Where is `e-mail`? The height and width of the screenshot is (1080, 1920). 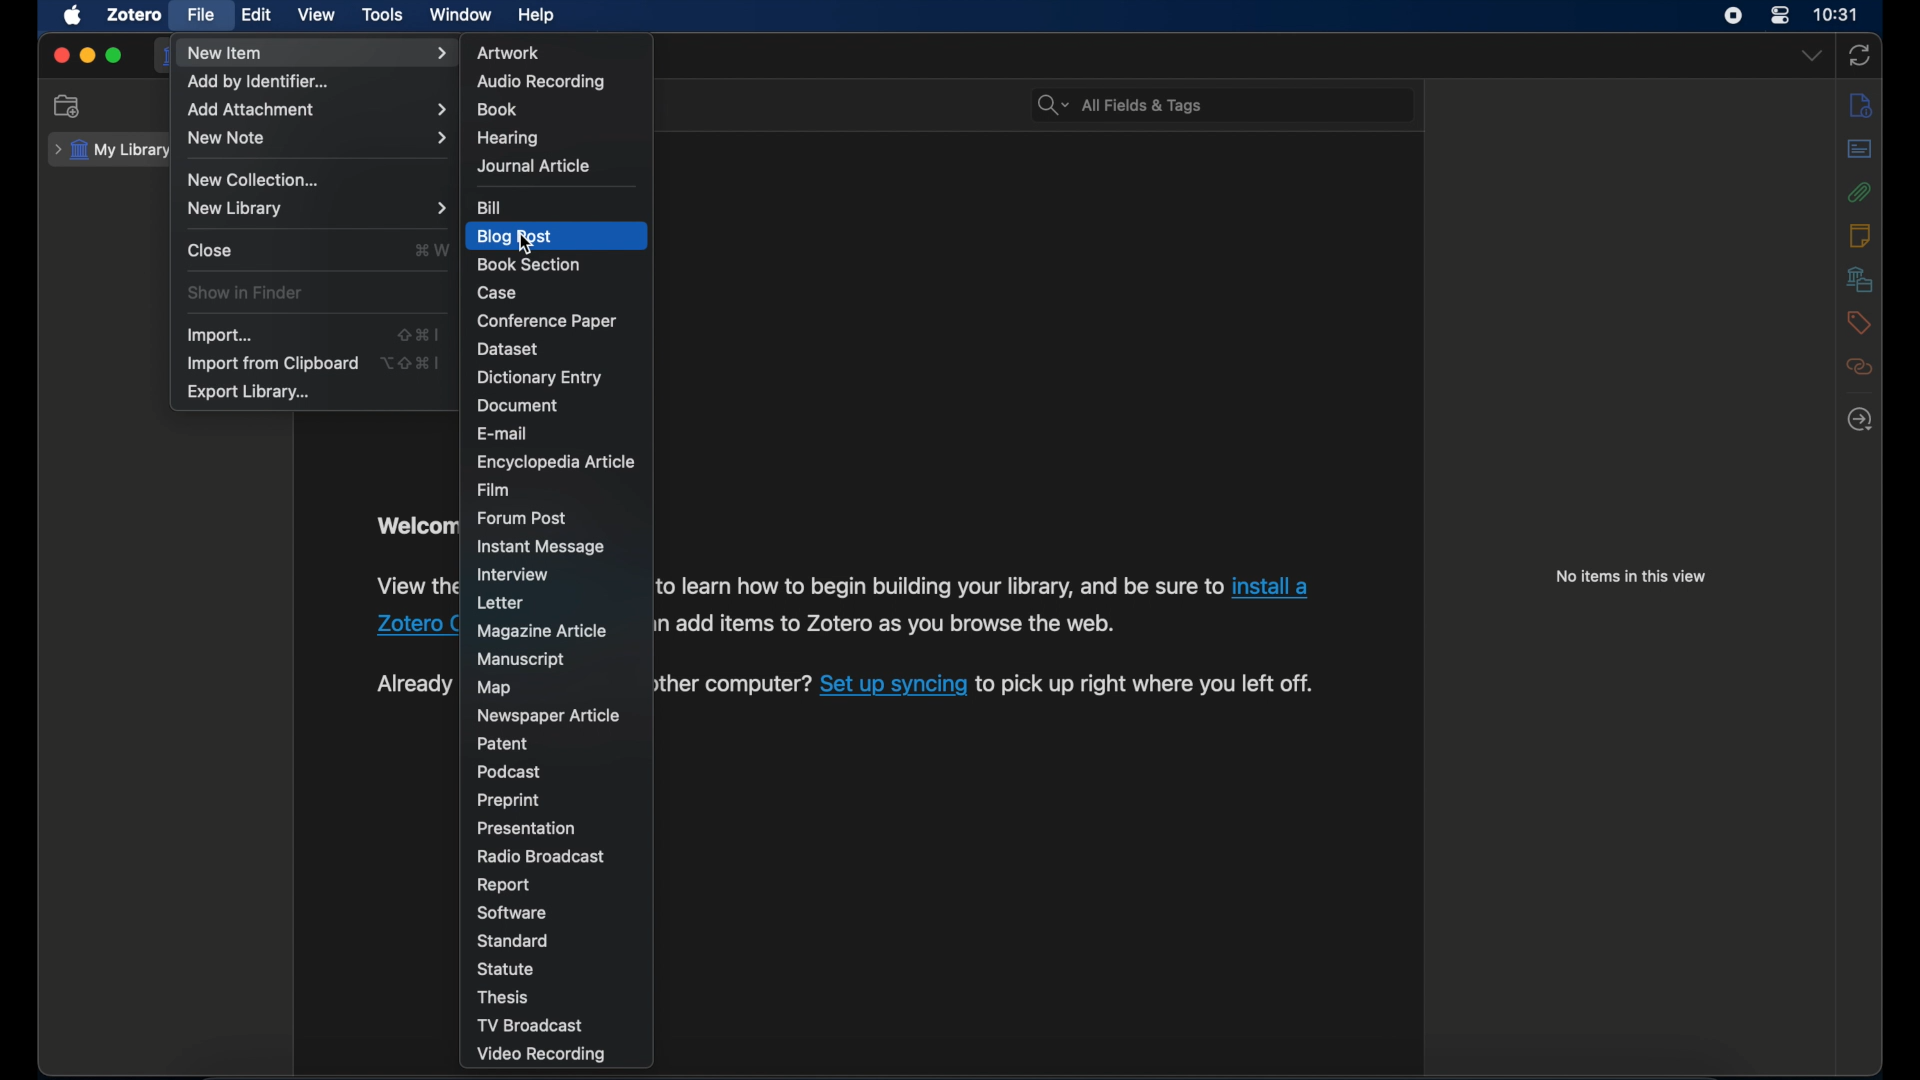
e-mail is located at coordinates (503, 434).